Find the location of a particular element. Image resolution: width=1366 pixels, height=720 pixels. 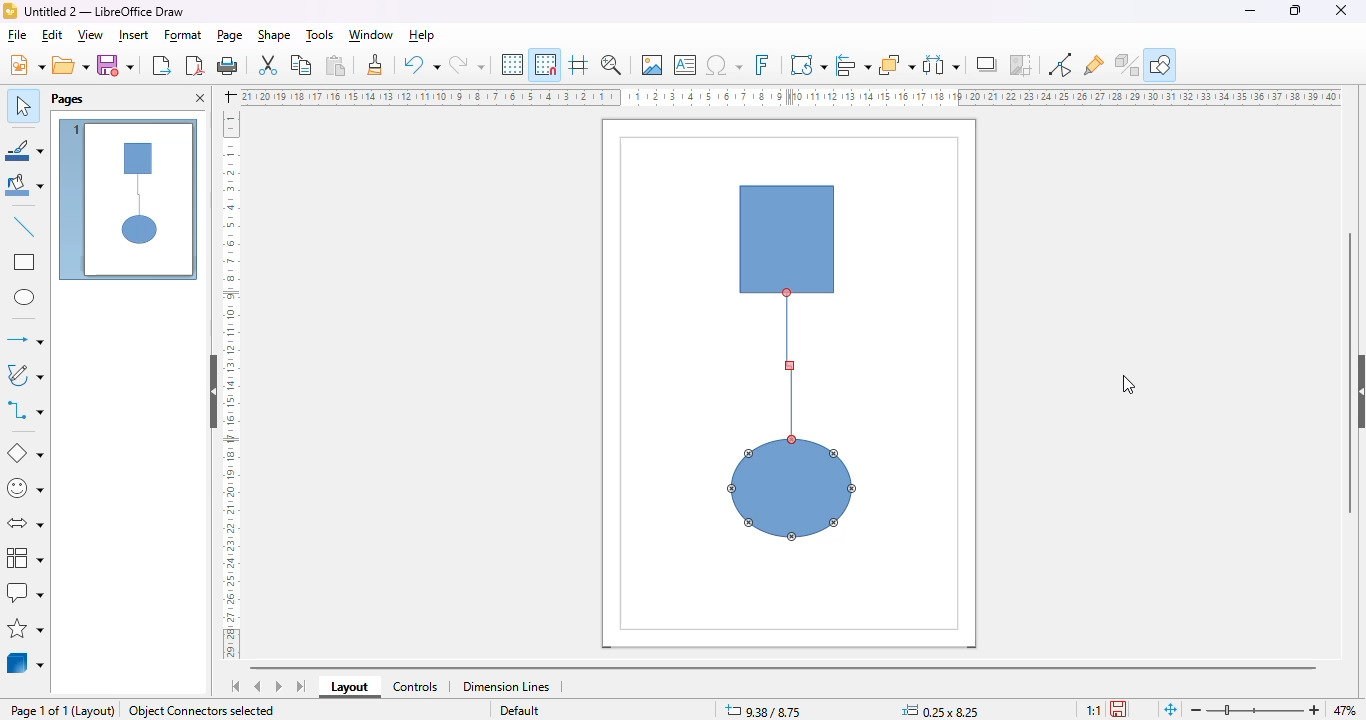

clone formatting is located at coordinates (375, 65).